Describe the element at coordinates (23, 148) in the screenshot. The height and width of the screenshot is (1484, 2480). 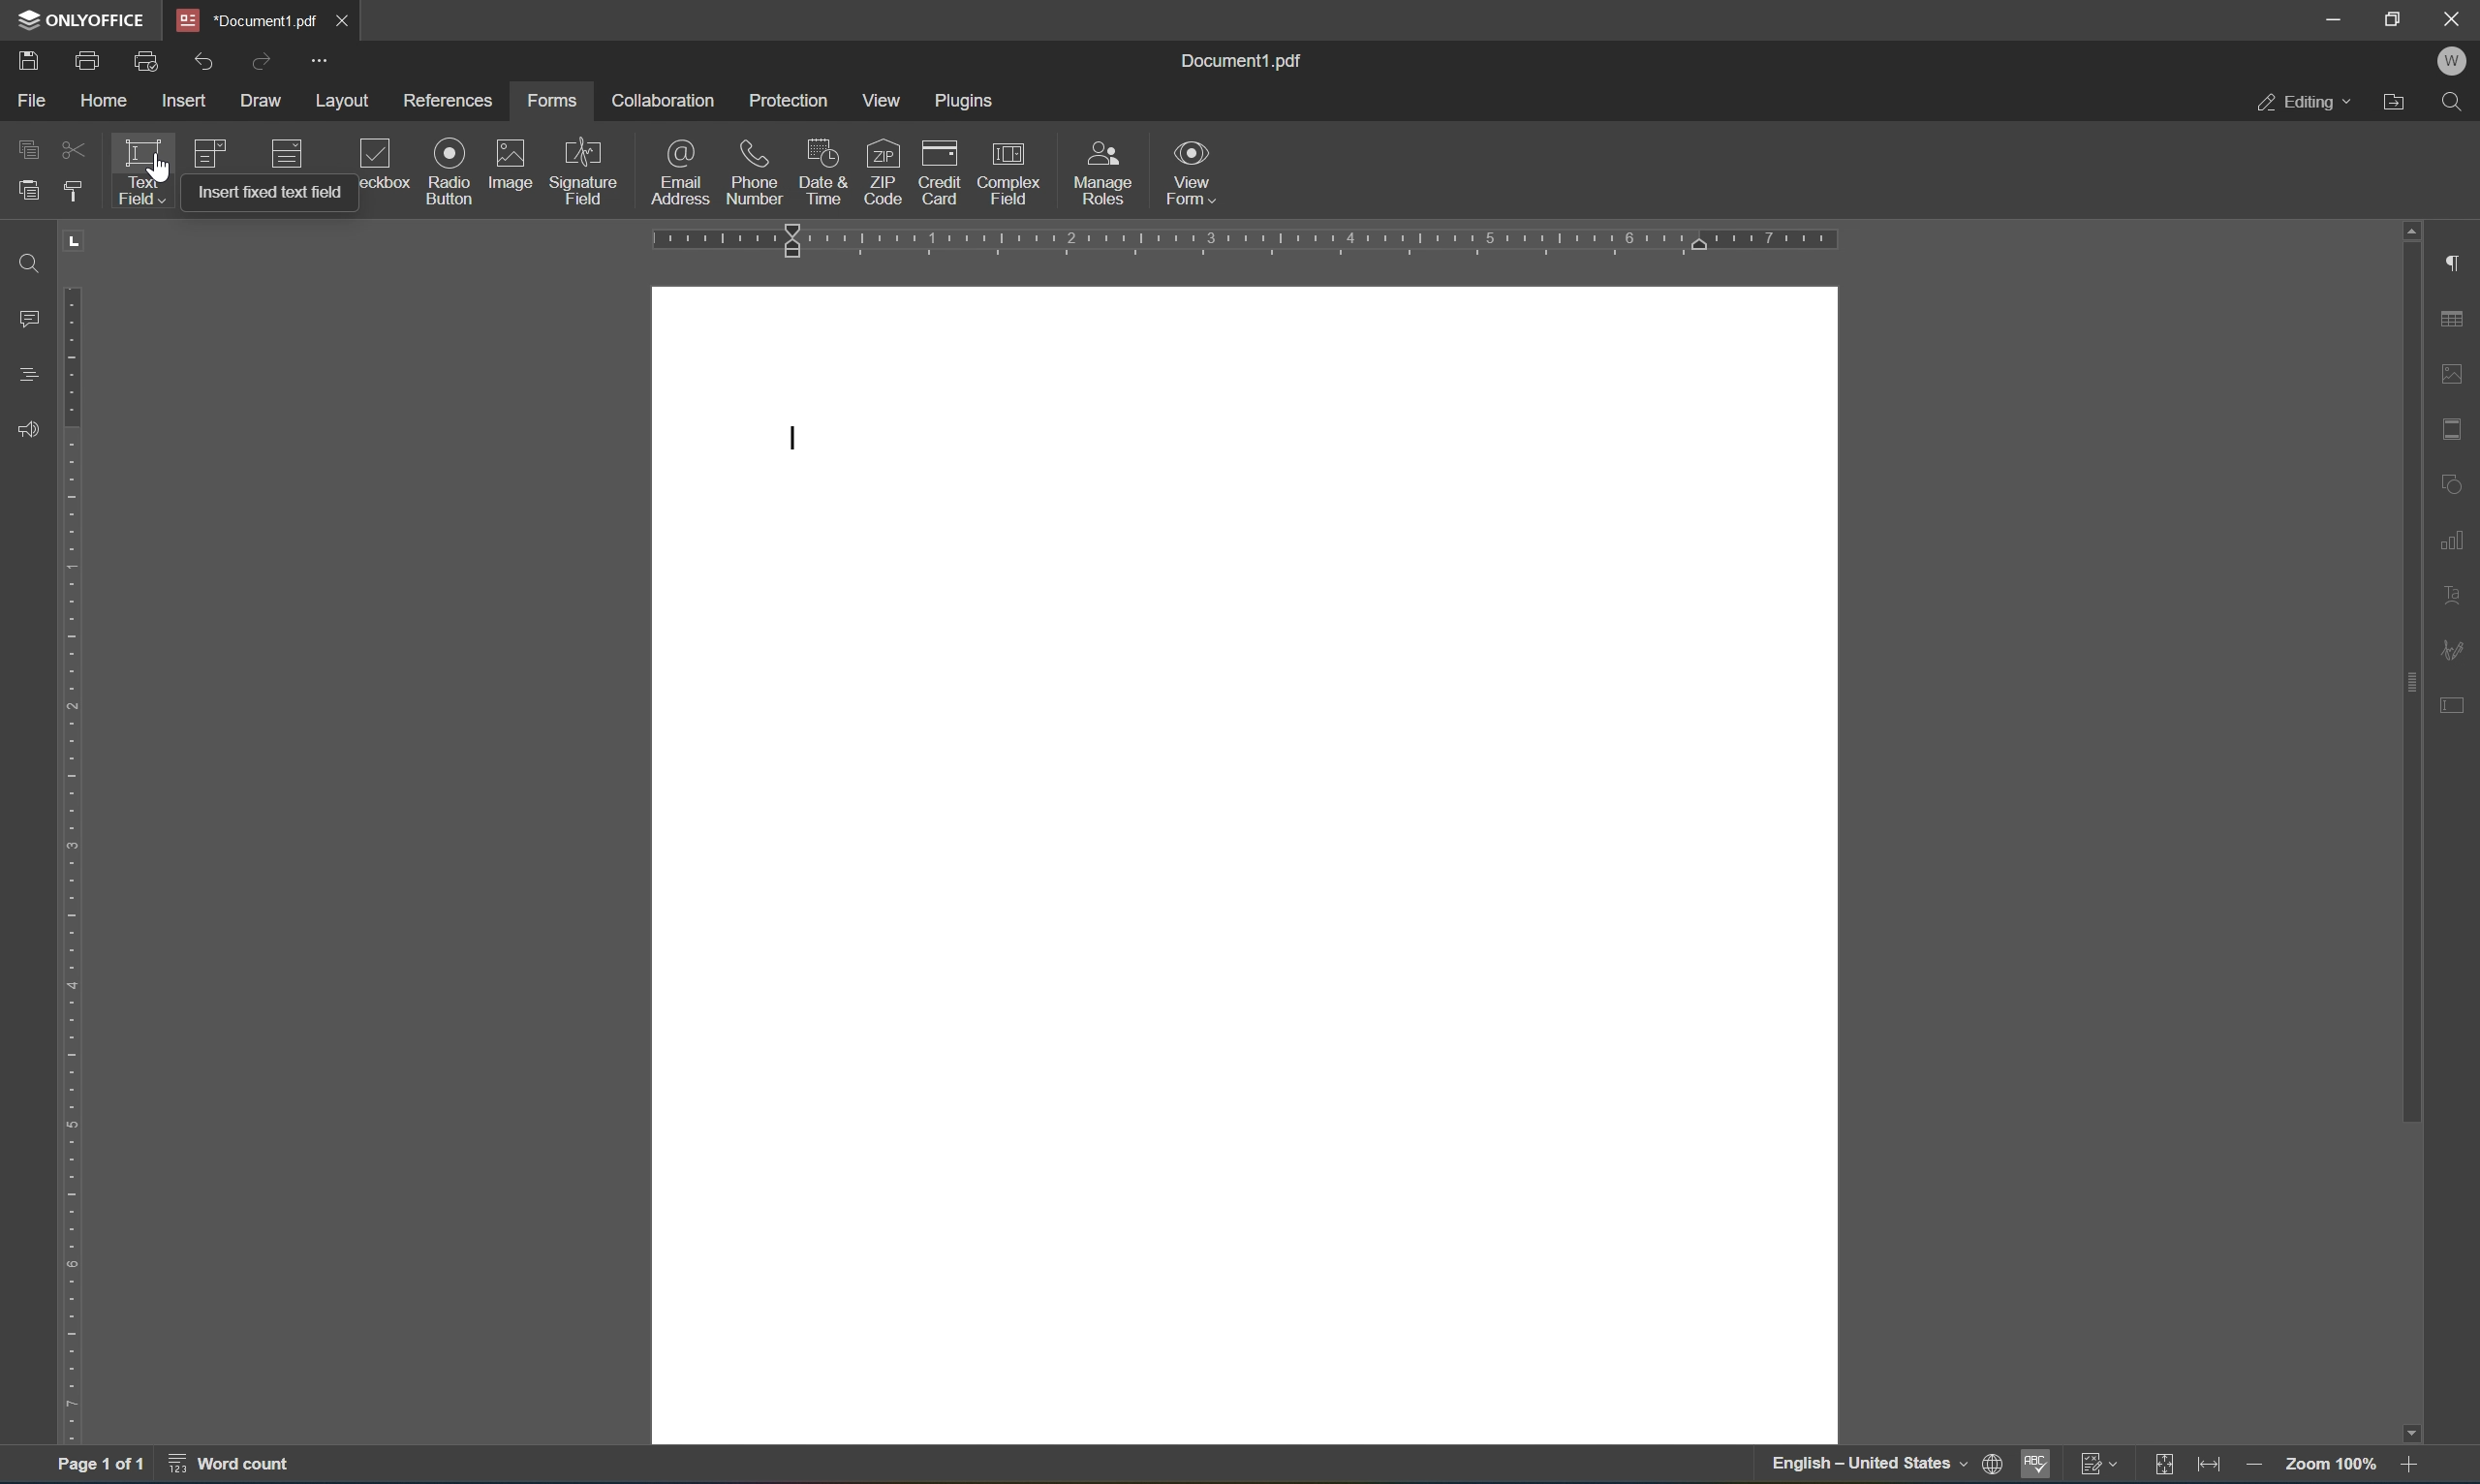
I see `copy` at that location.